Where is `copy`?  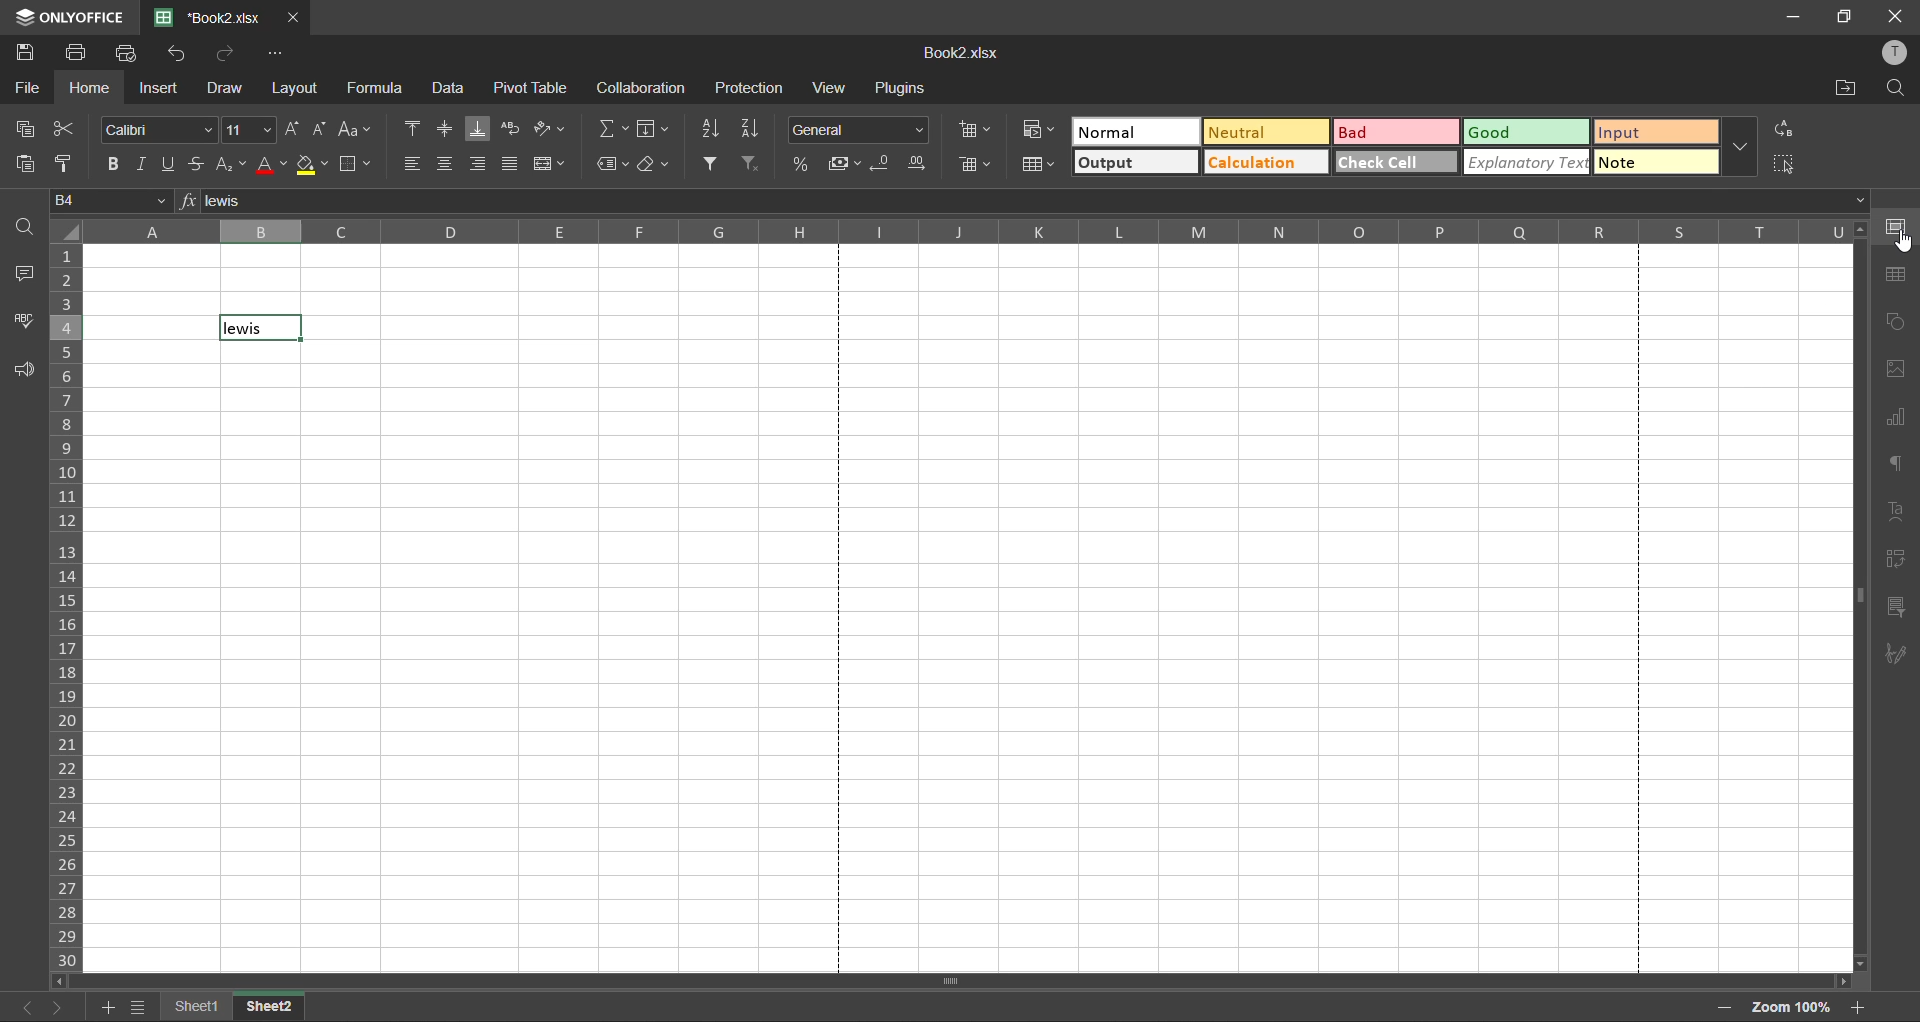
copy is located at coordinates (29, 129).